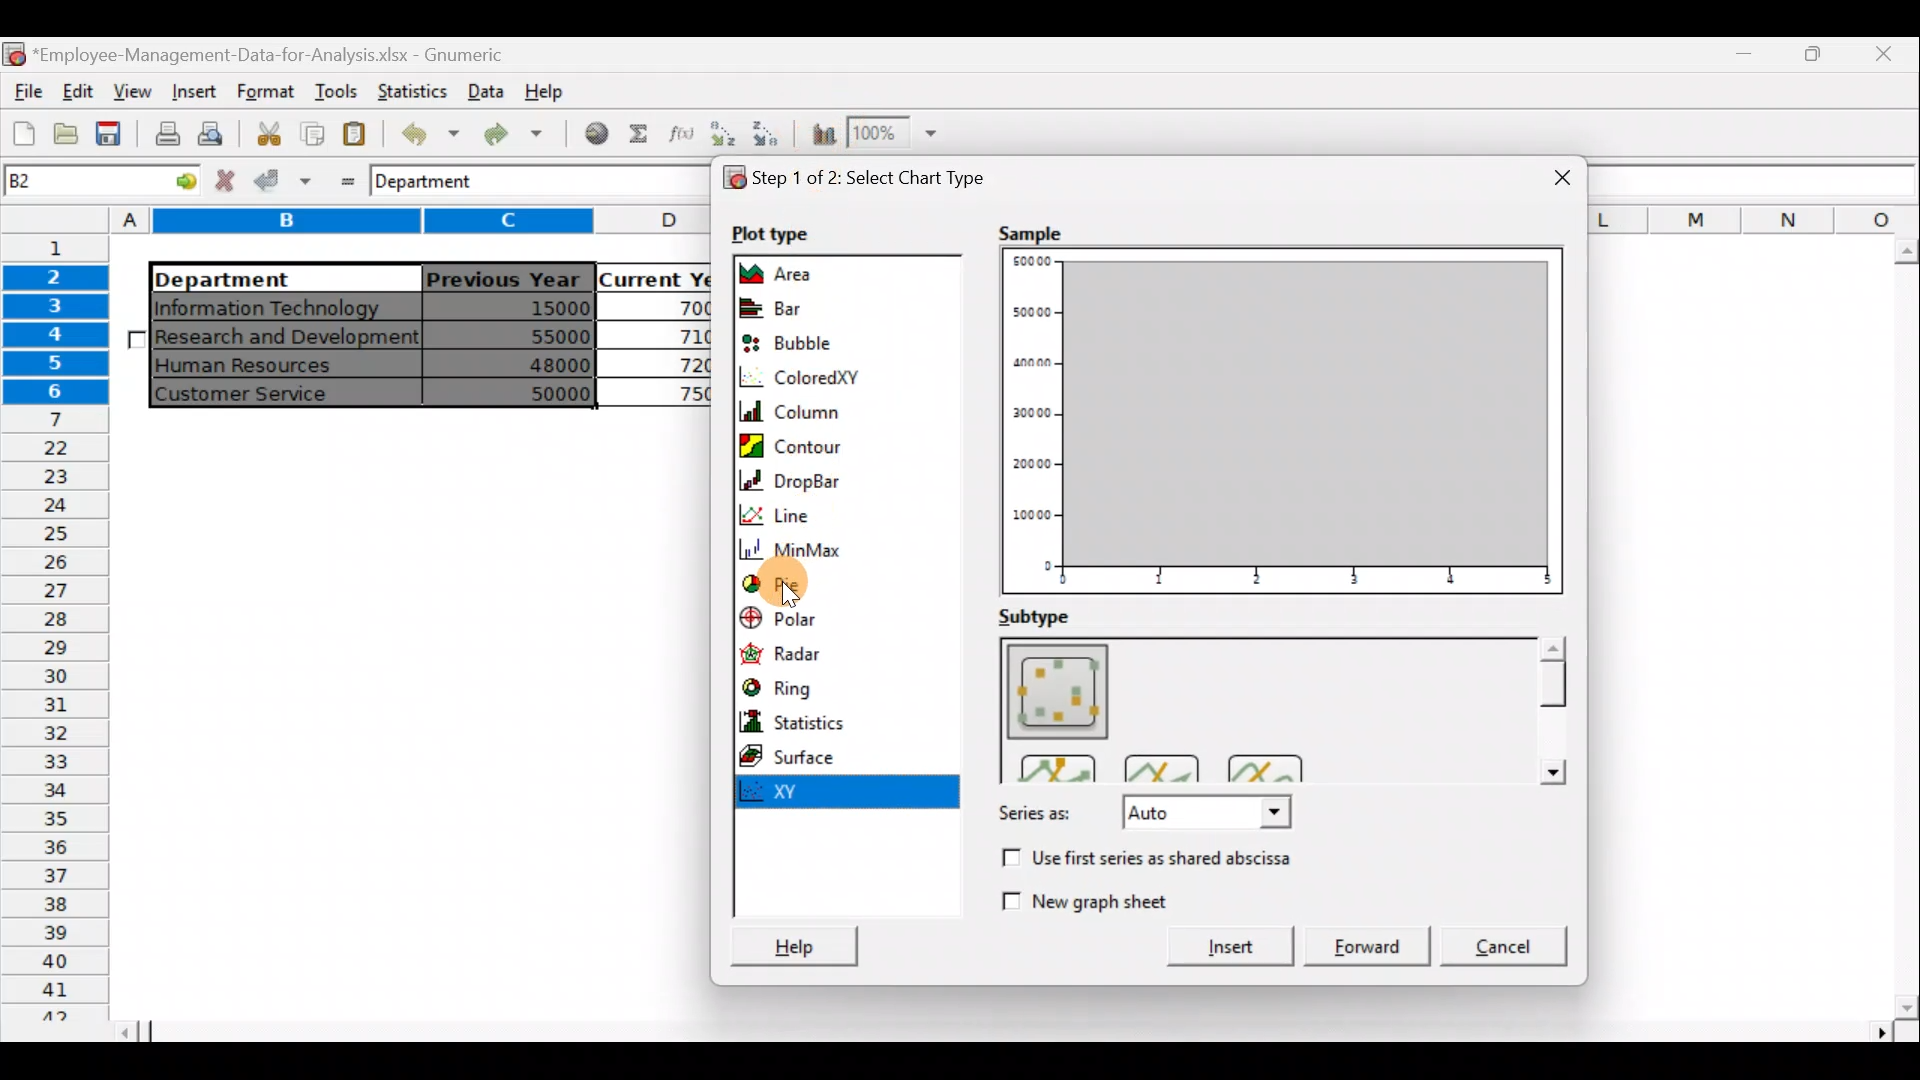  What do you see at coordinates (259, 366) in the screenshot?
I see `Human Resources` at bounding box center [259, 366].